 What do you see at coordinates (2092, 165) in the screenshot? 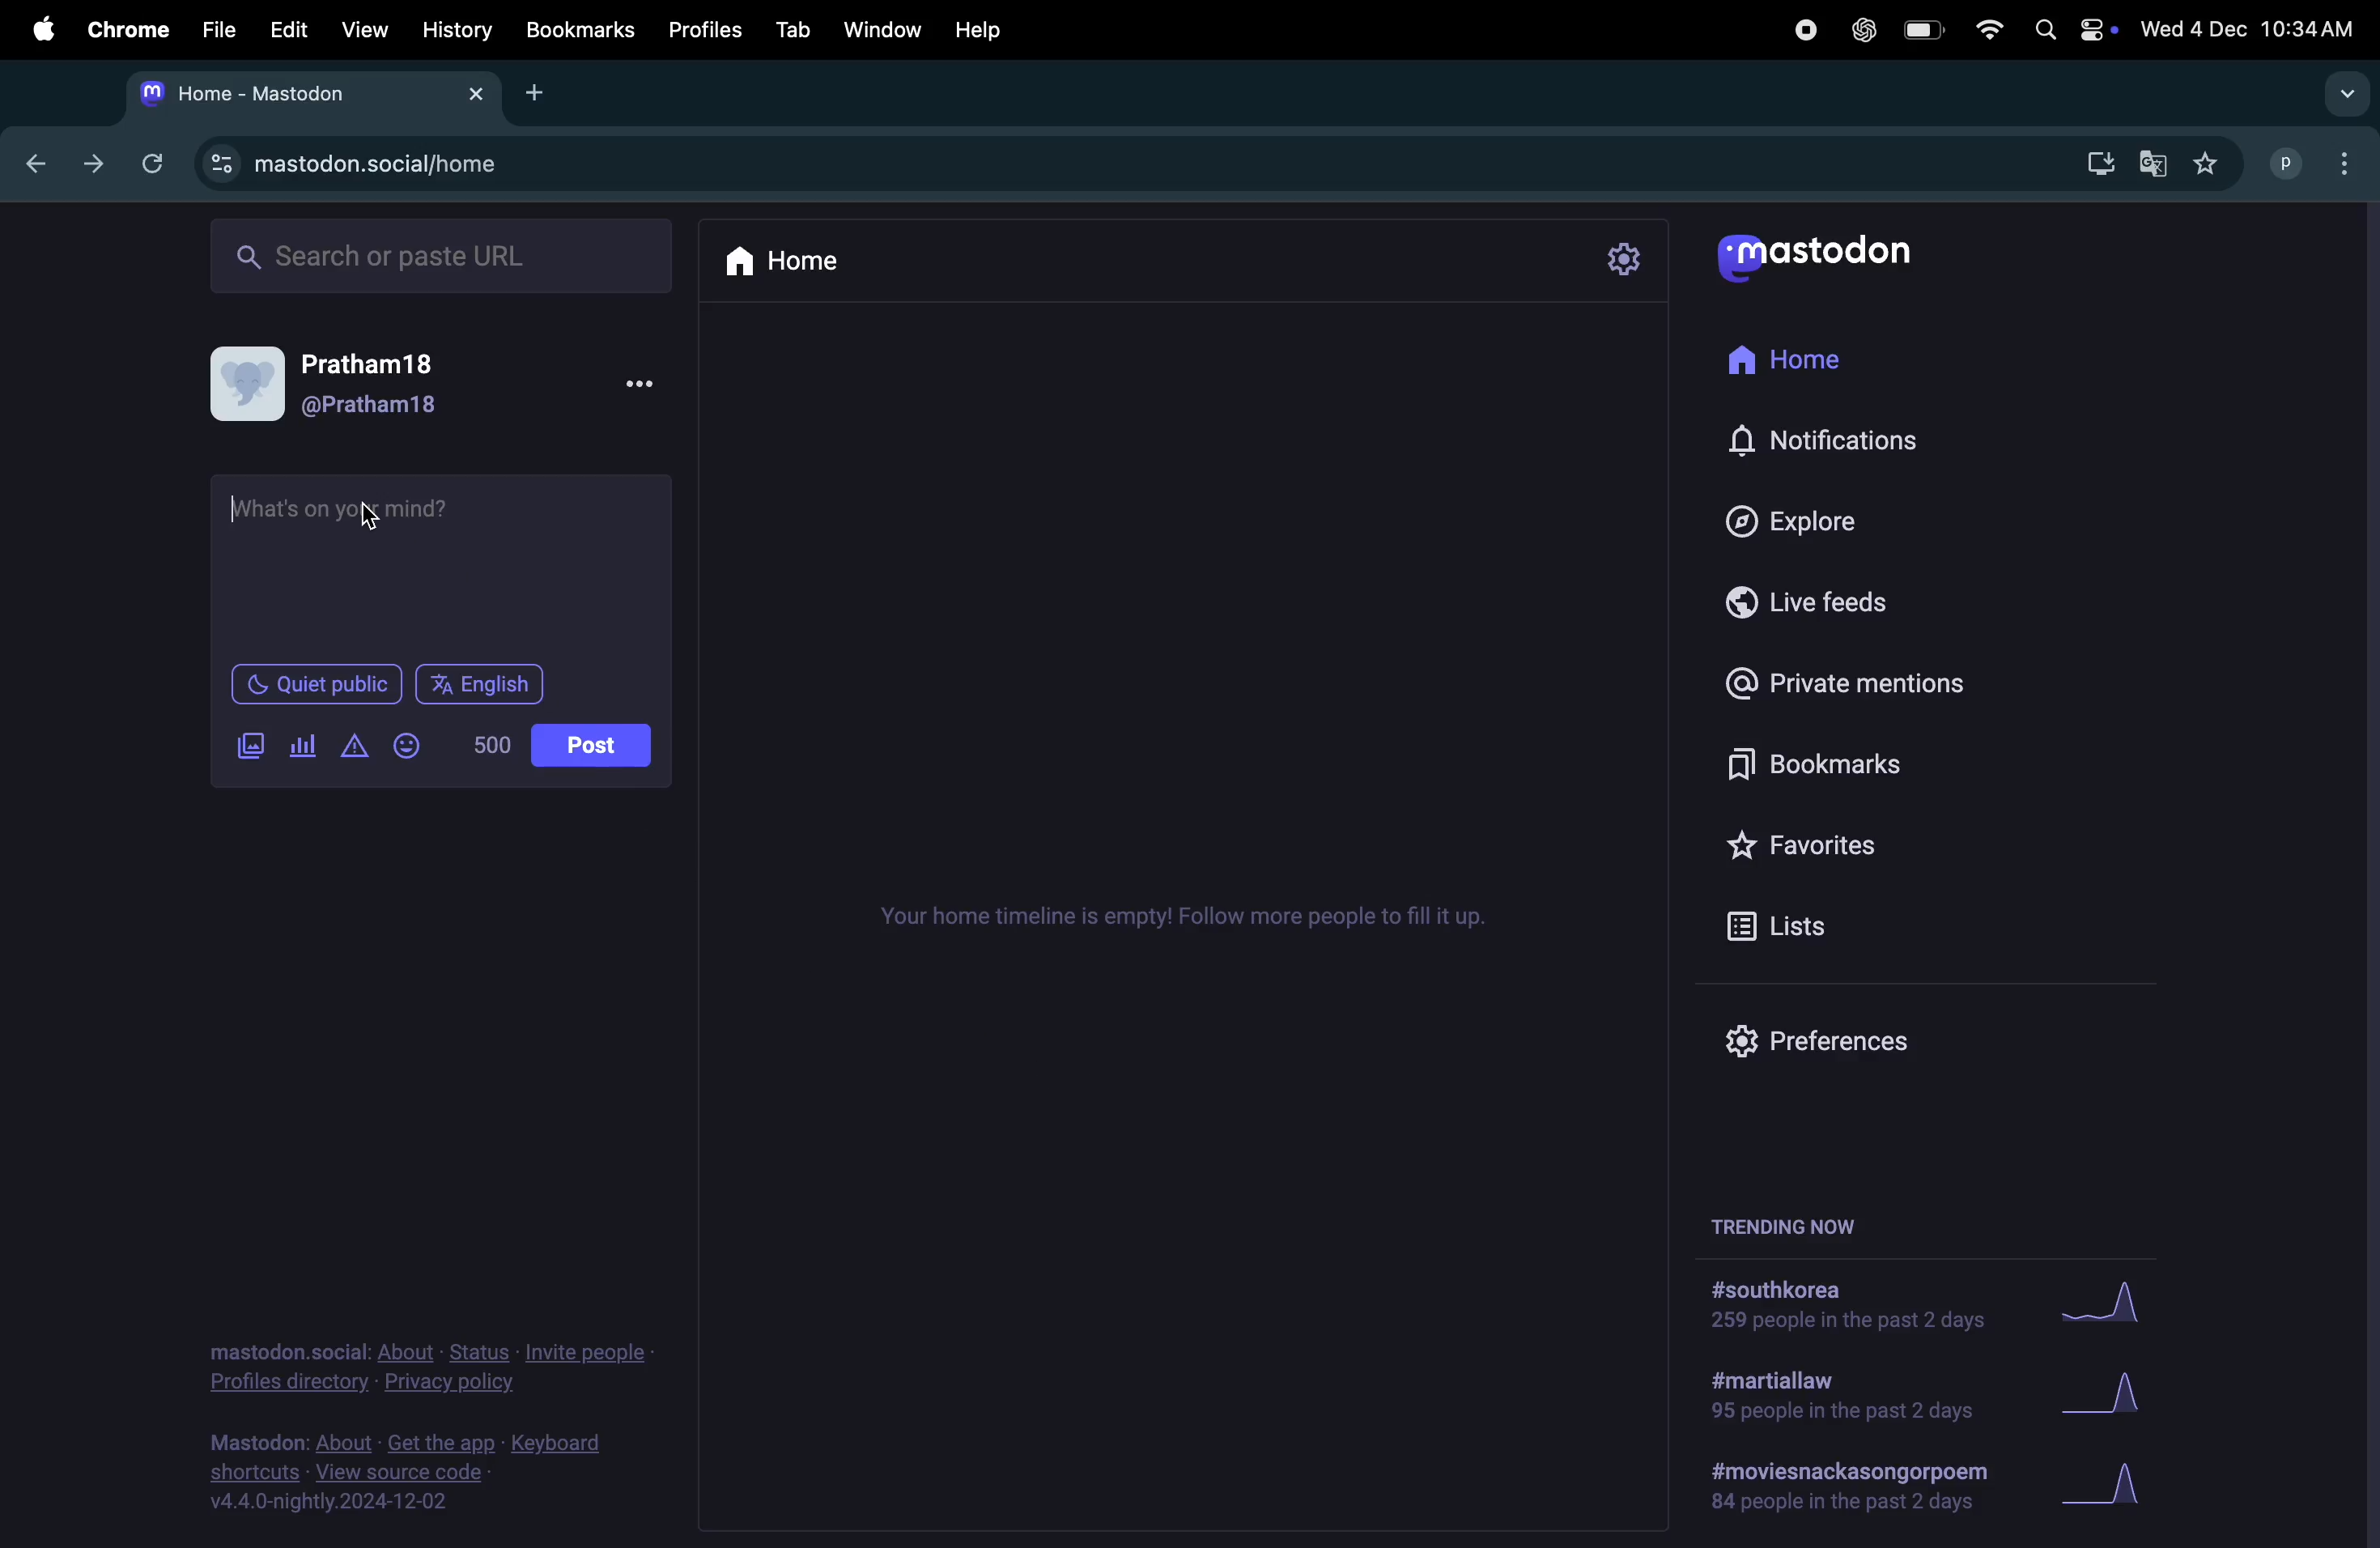
I see `download mastodon` at bounding box center [2092, 165].